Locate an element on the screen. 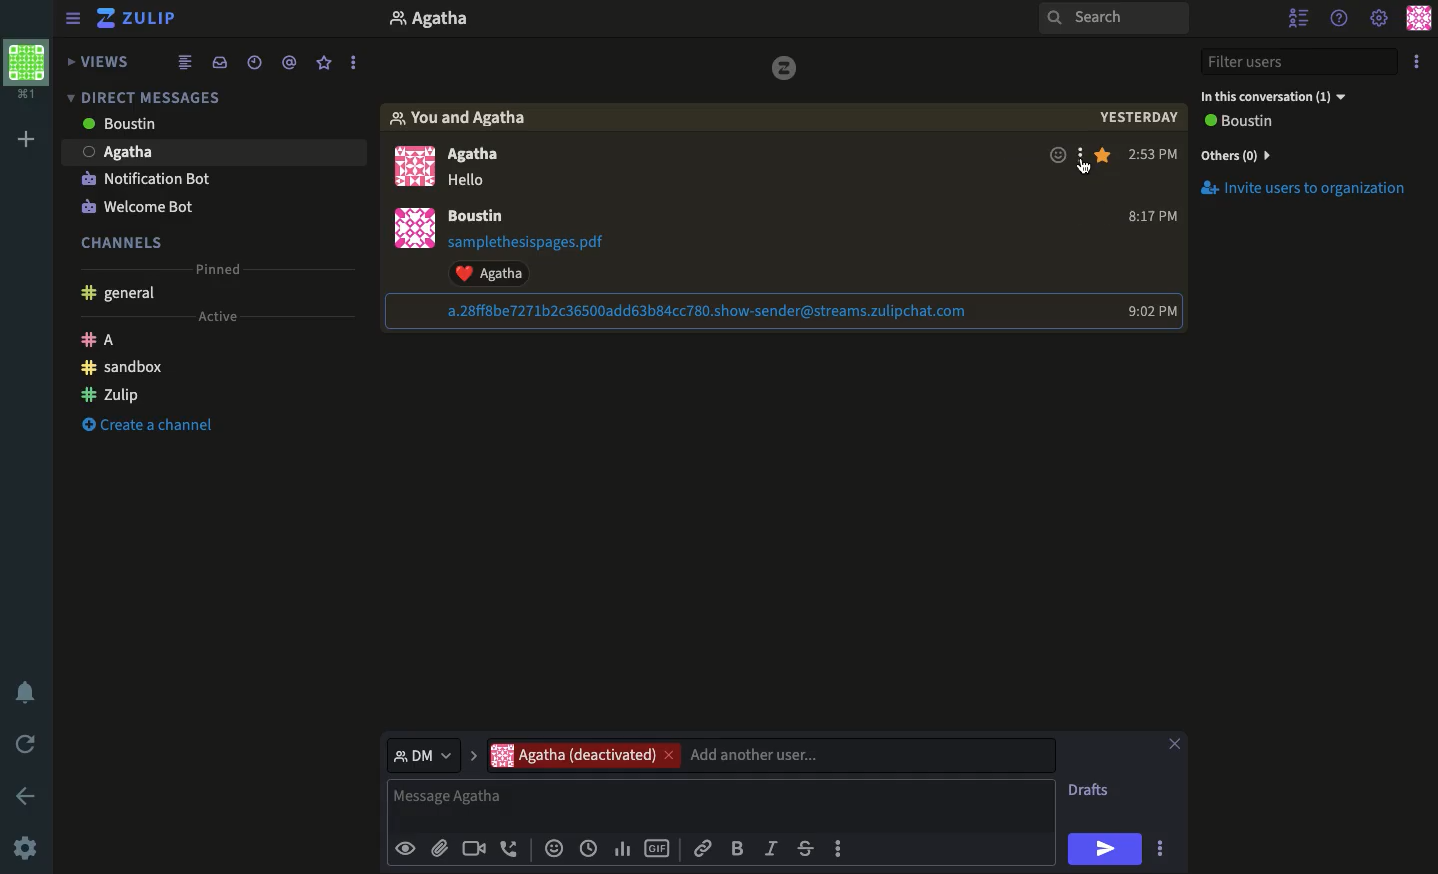  Notification bot is located at coordinates (146, 181).